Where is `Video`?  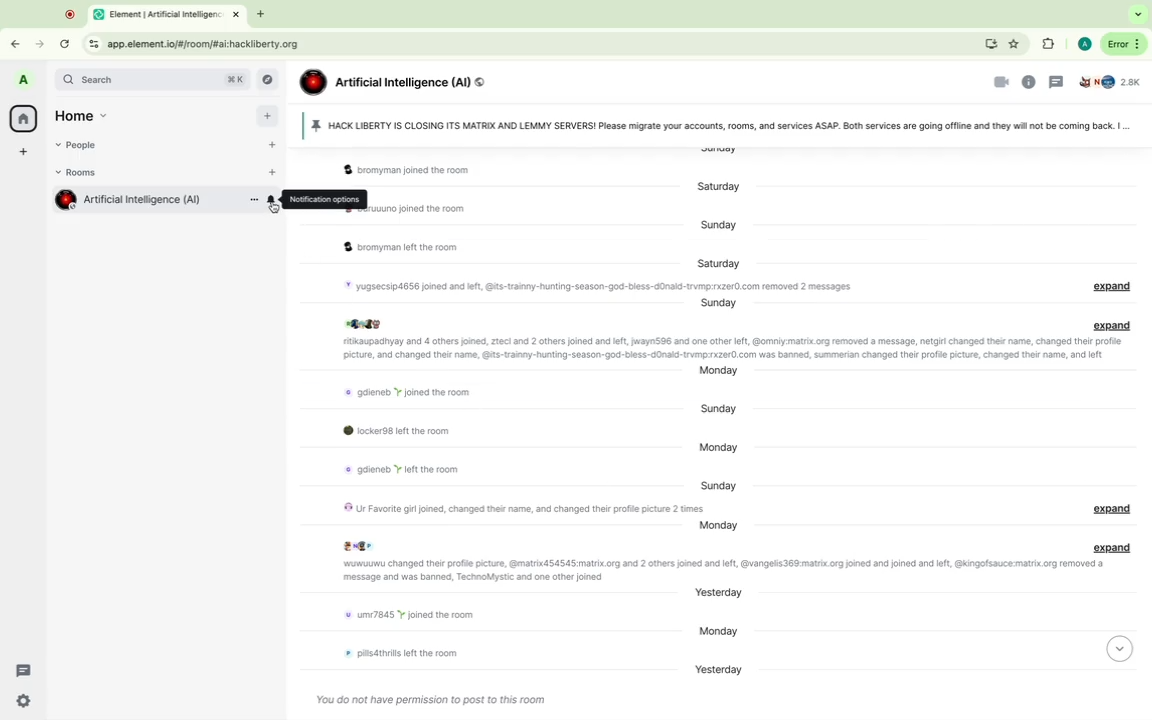 Video is located at coordinates (998, 82).